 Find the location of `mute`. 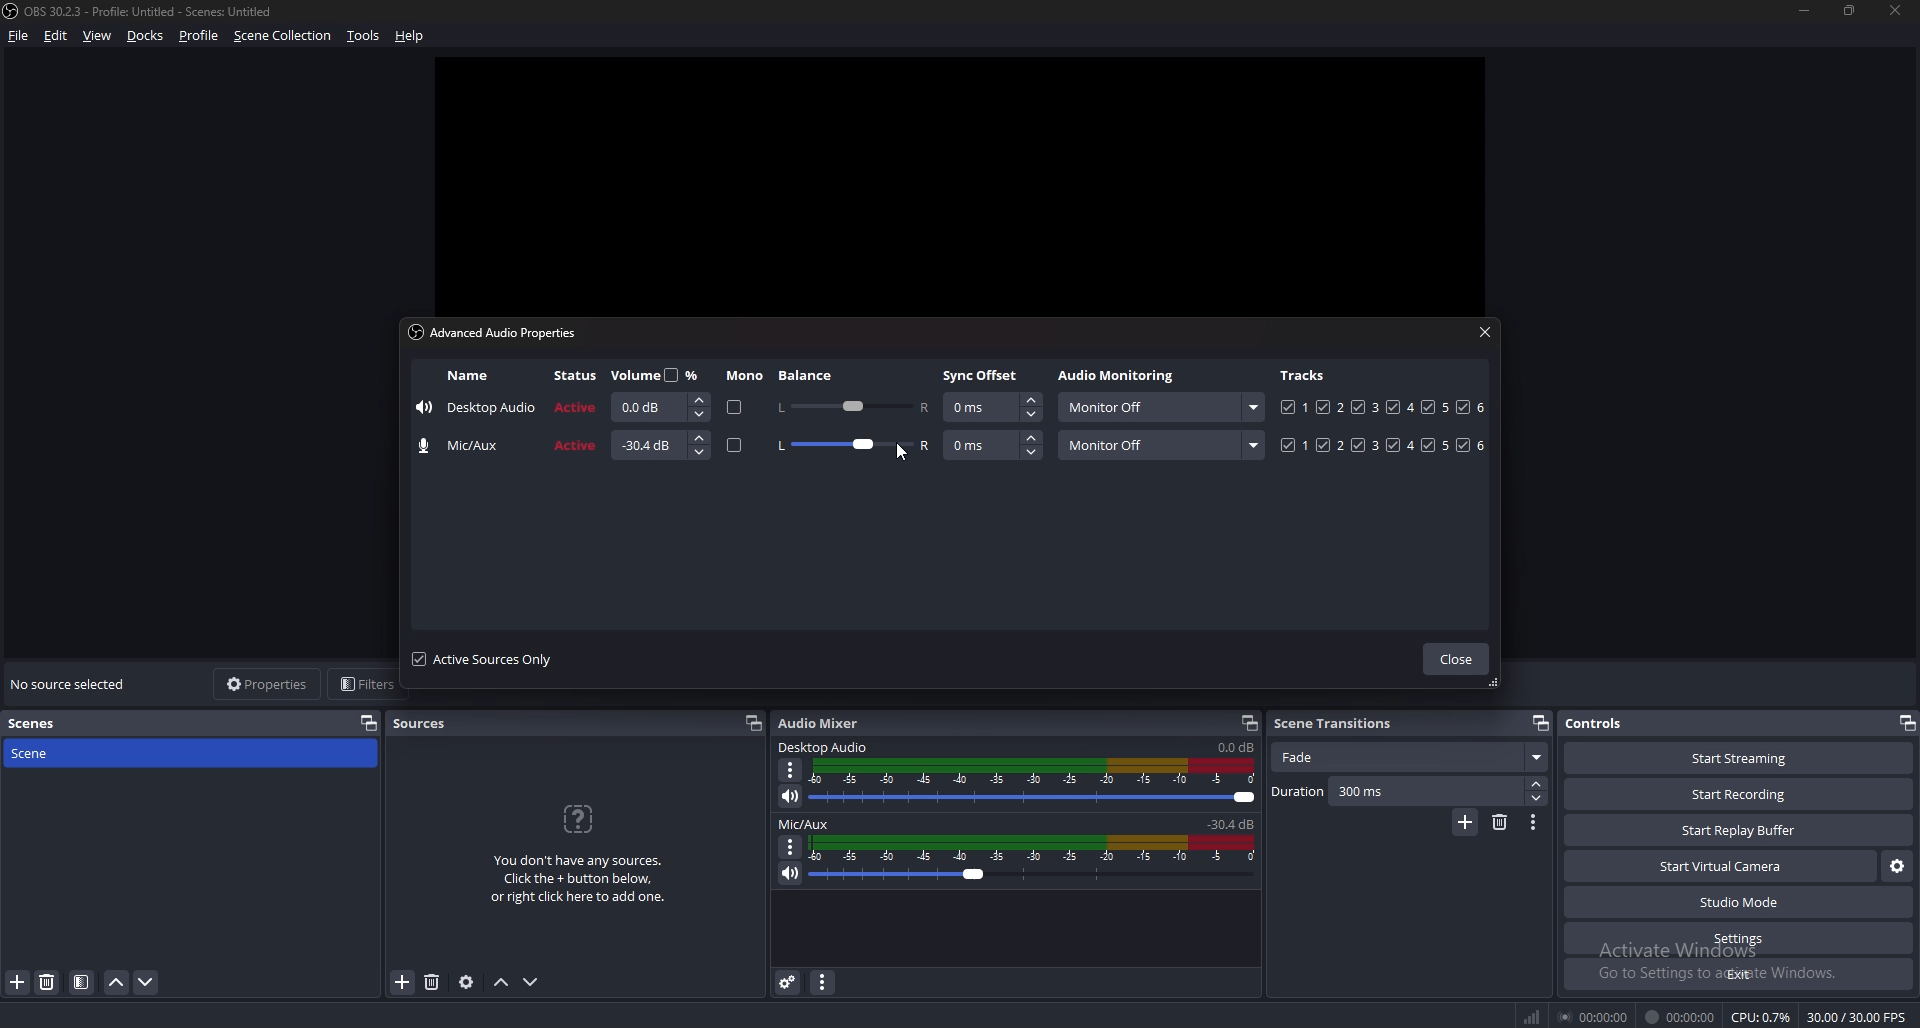

mute is located at coordinates (788, 874).